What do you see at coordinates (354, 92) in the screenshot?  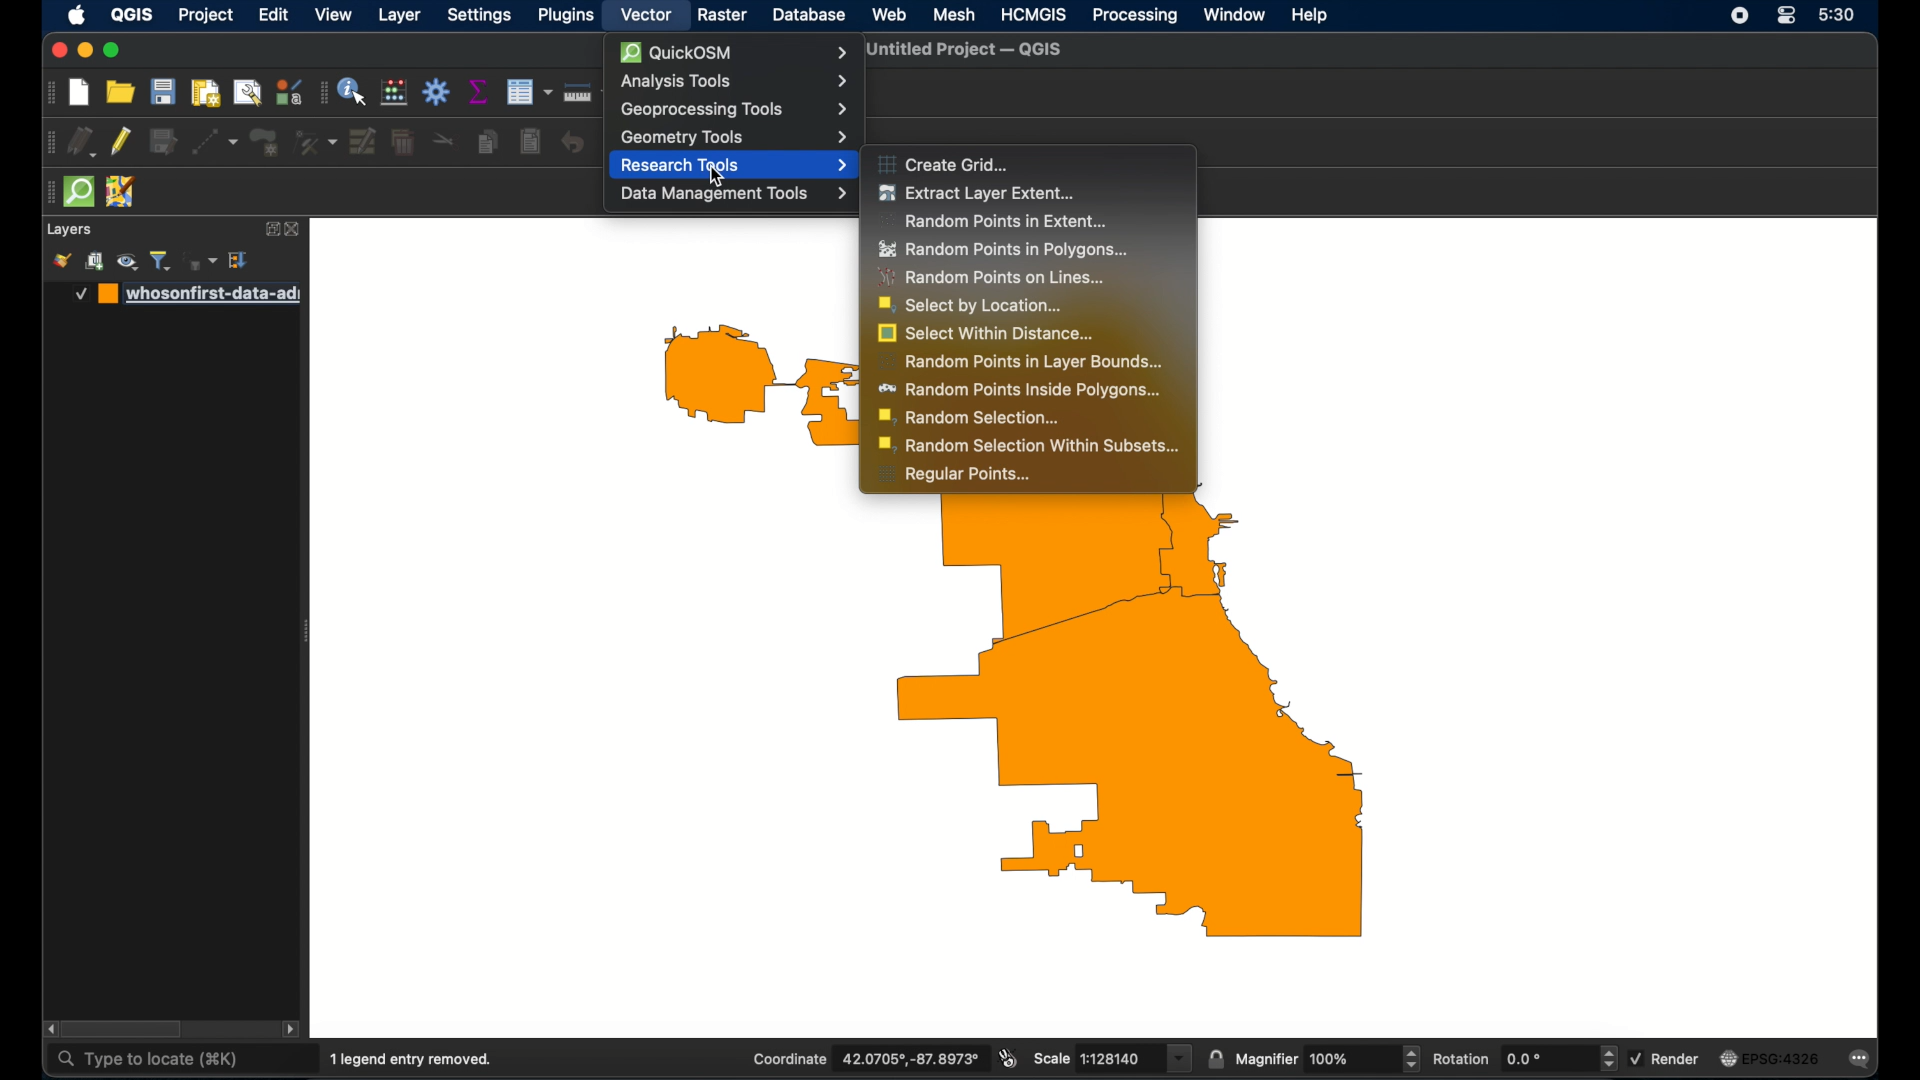 I see `identify feature` at bounding box center [354, 92].